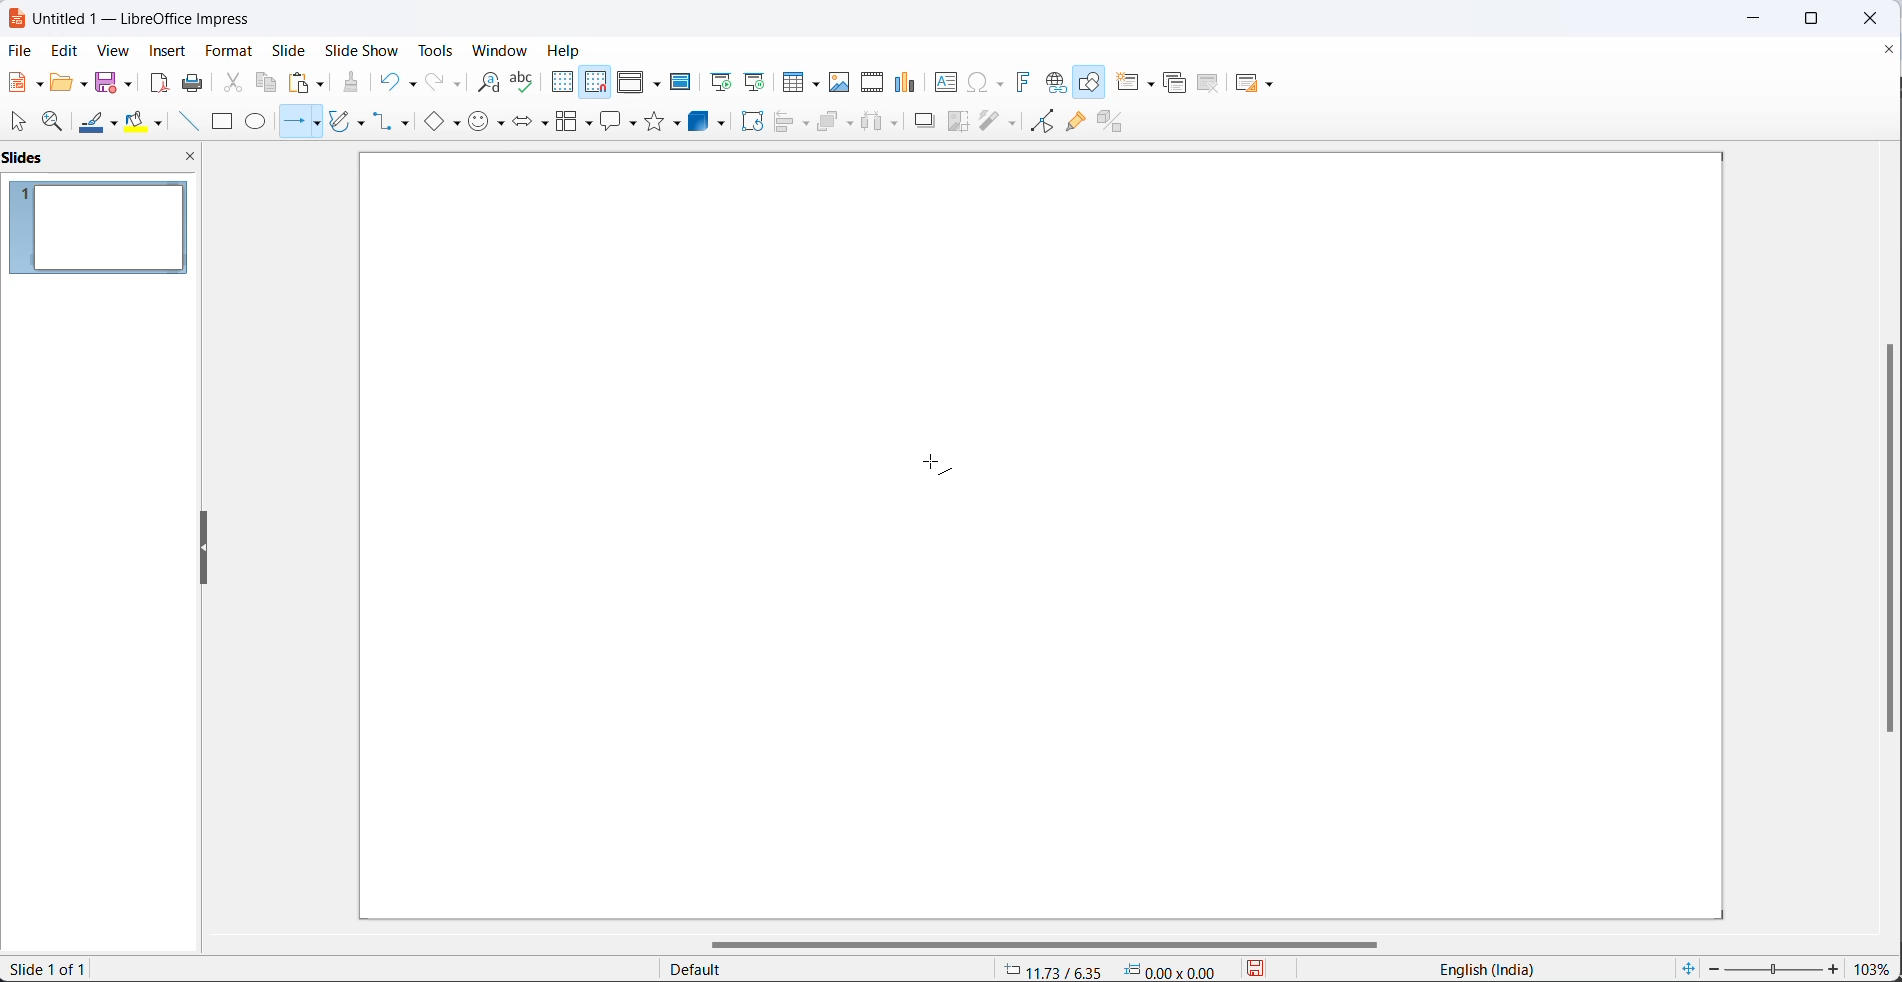  Describe the element at coordinates (54, 121) in the screenshot. I see `zoom and pan` at that location.